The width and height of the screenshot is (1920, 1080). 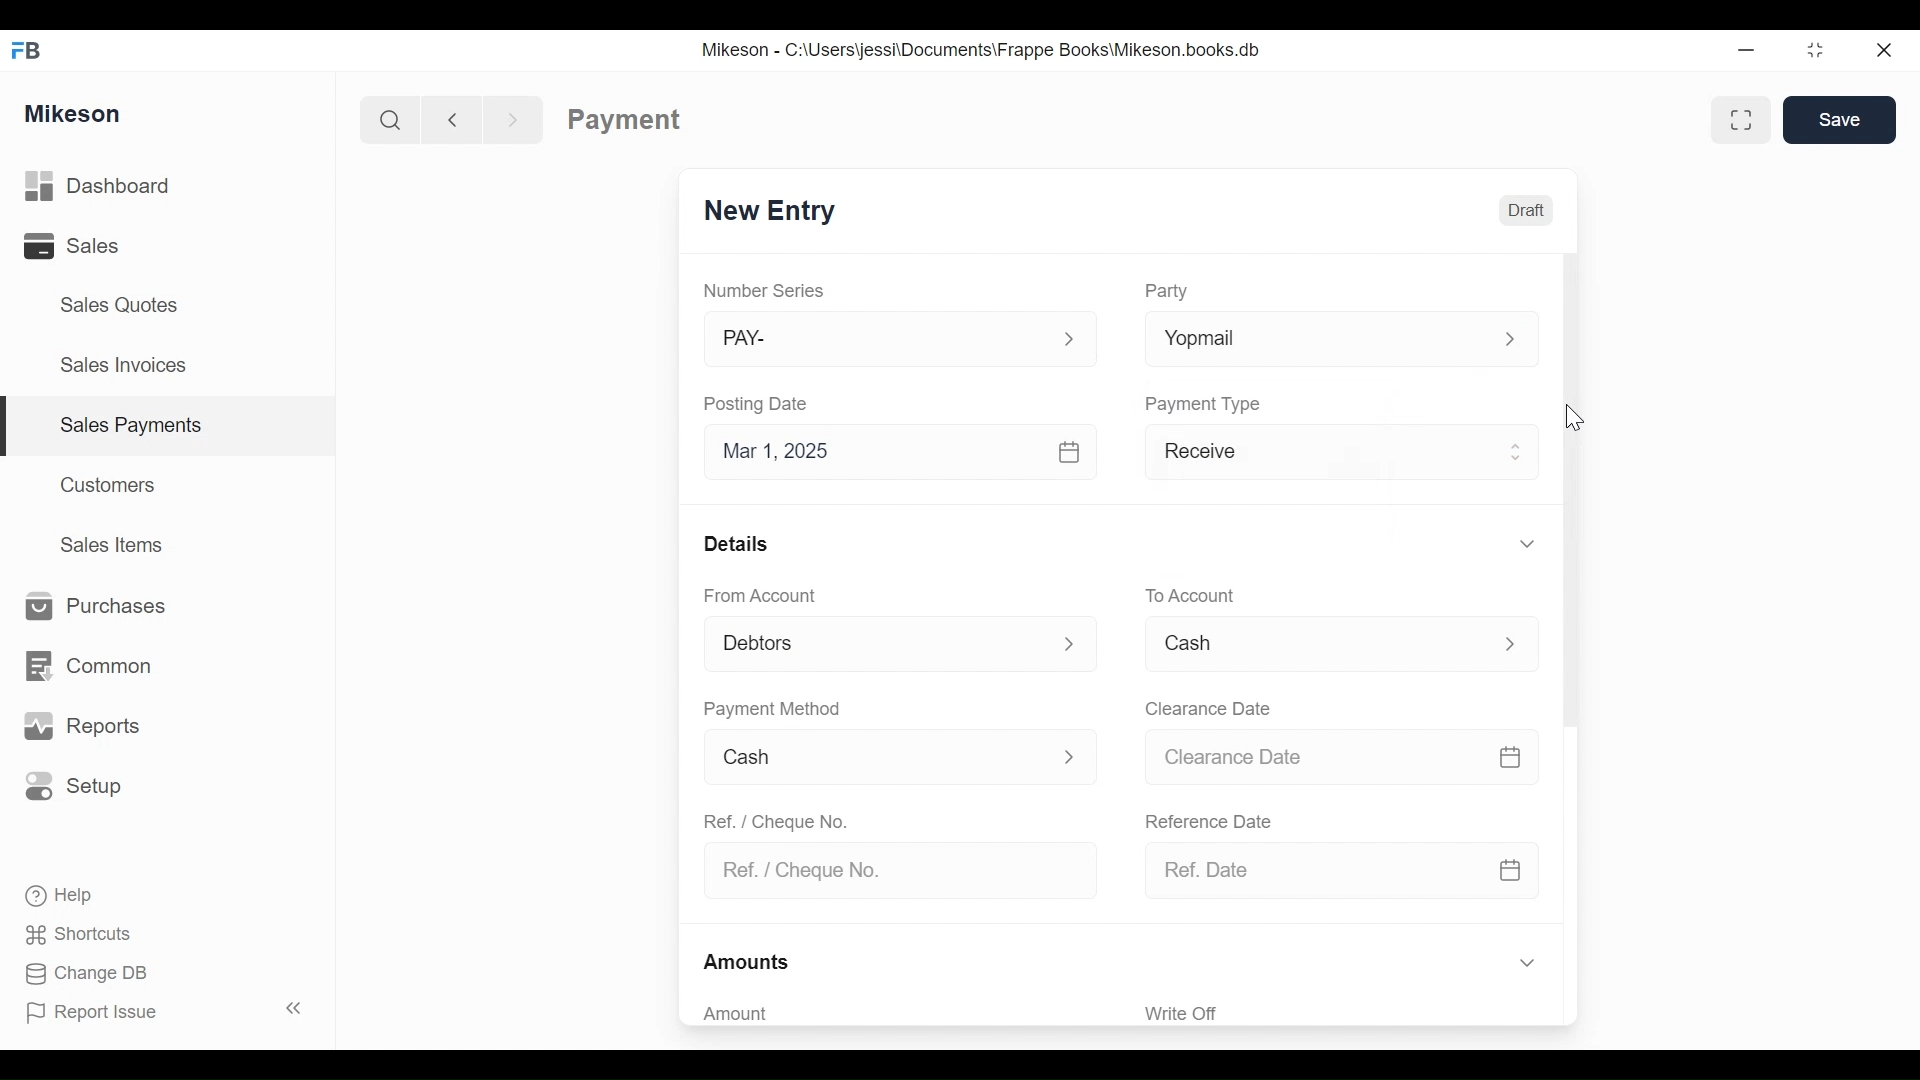 I want to click on Customers, so click(x=113, y=483).